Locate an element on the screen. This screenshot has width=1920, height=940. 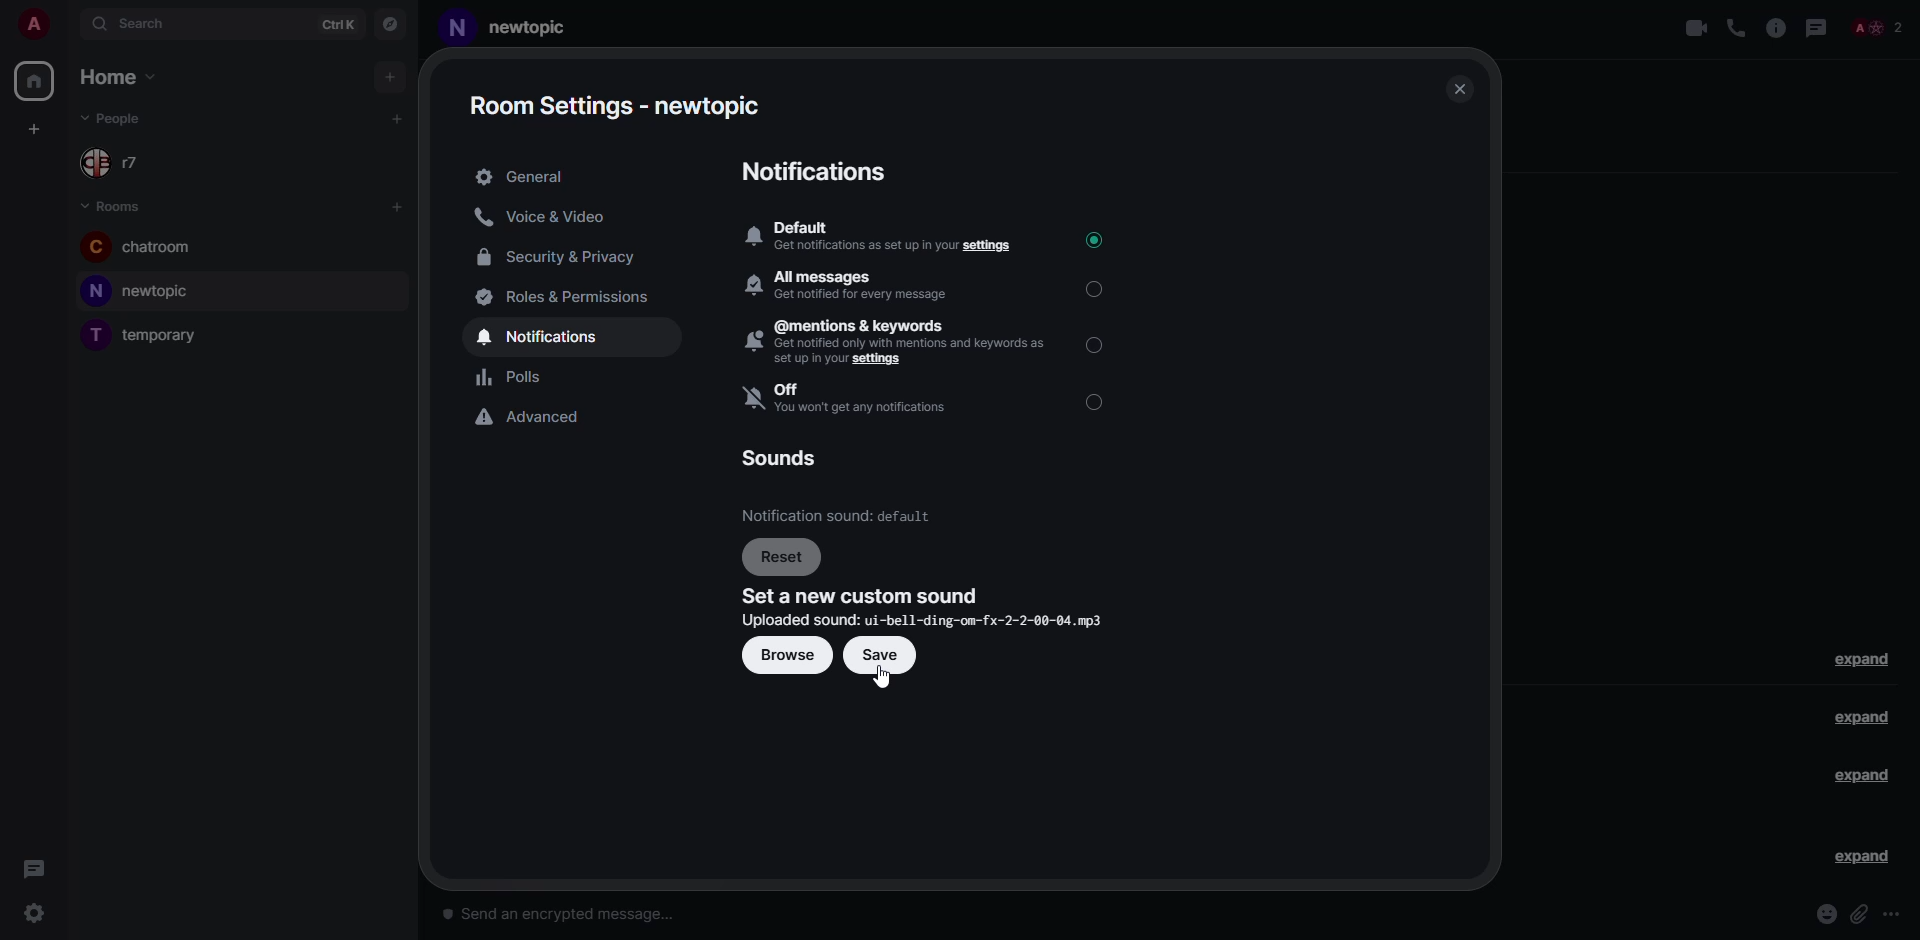
expand is located at coordinates (1860, 857).